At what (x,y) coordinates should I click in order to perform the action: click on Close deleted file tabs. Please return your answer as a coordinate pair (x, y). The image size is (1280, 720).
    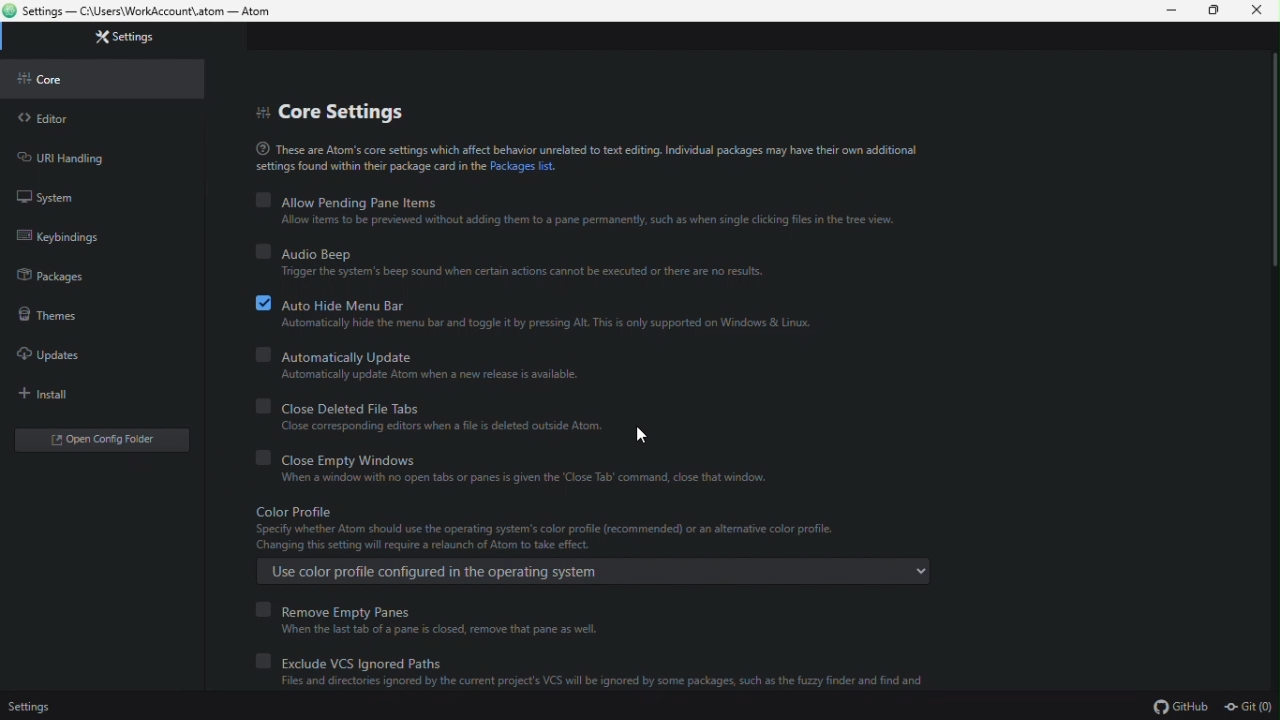
    Looking at the image, I should click on (429, 419).